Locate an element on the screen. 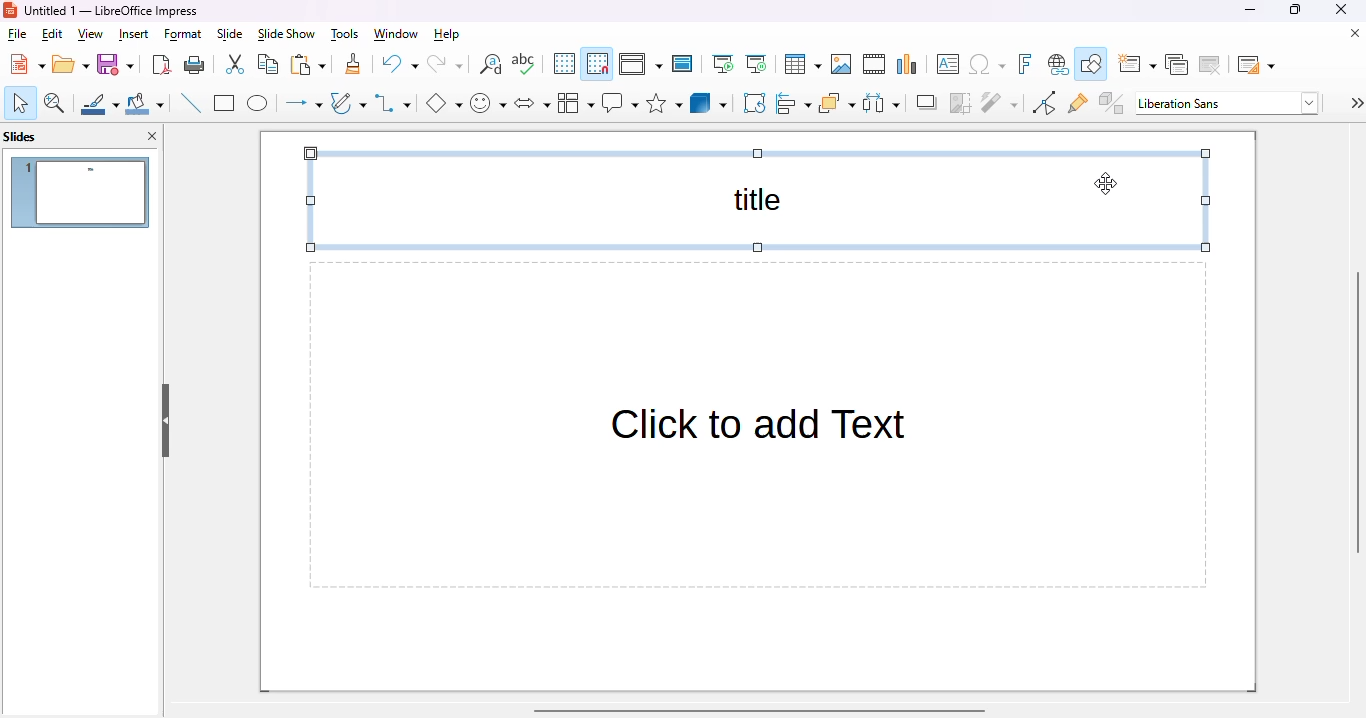  insert hyperlink is located at coordinates (1058, 64).